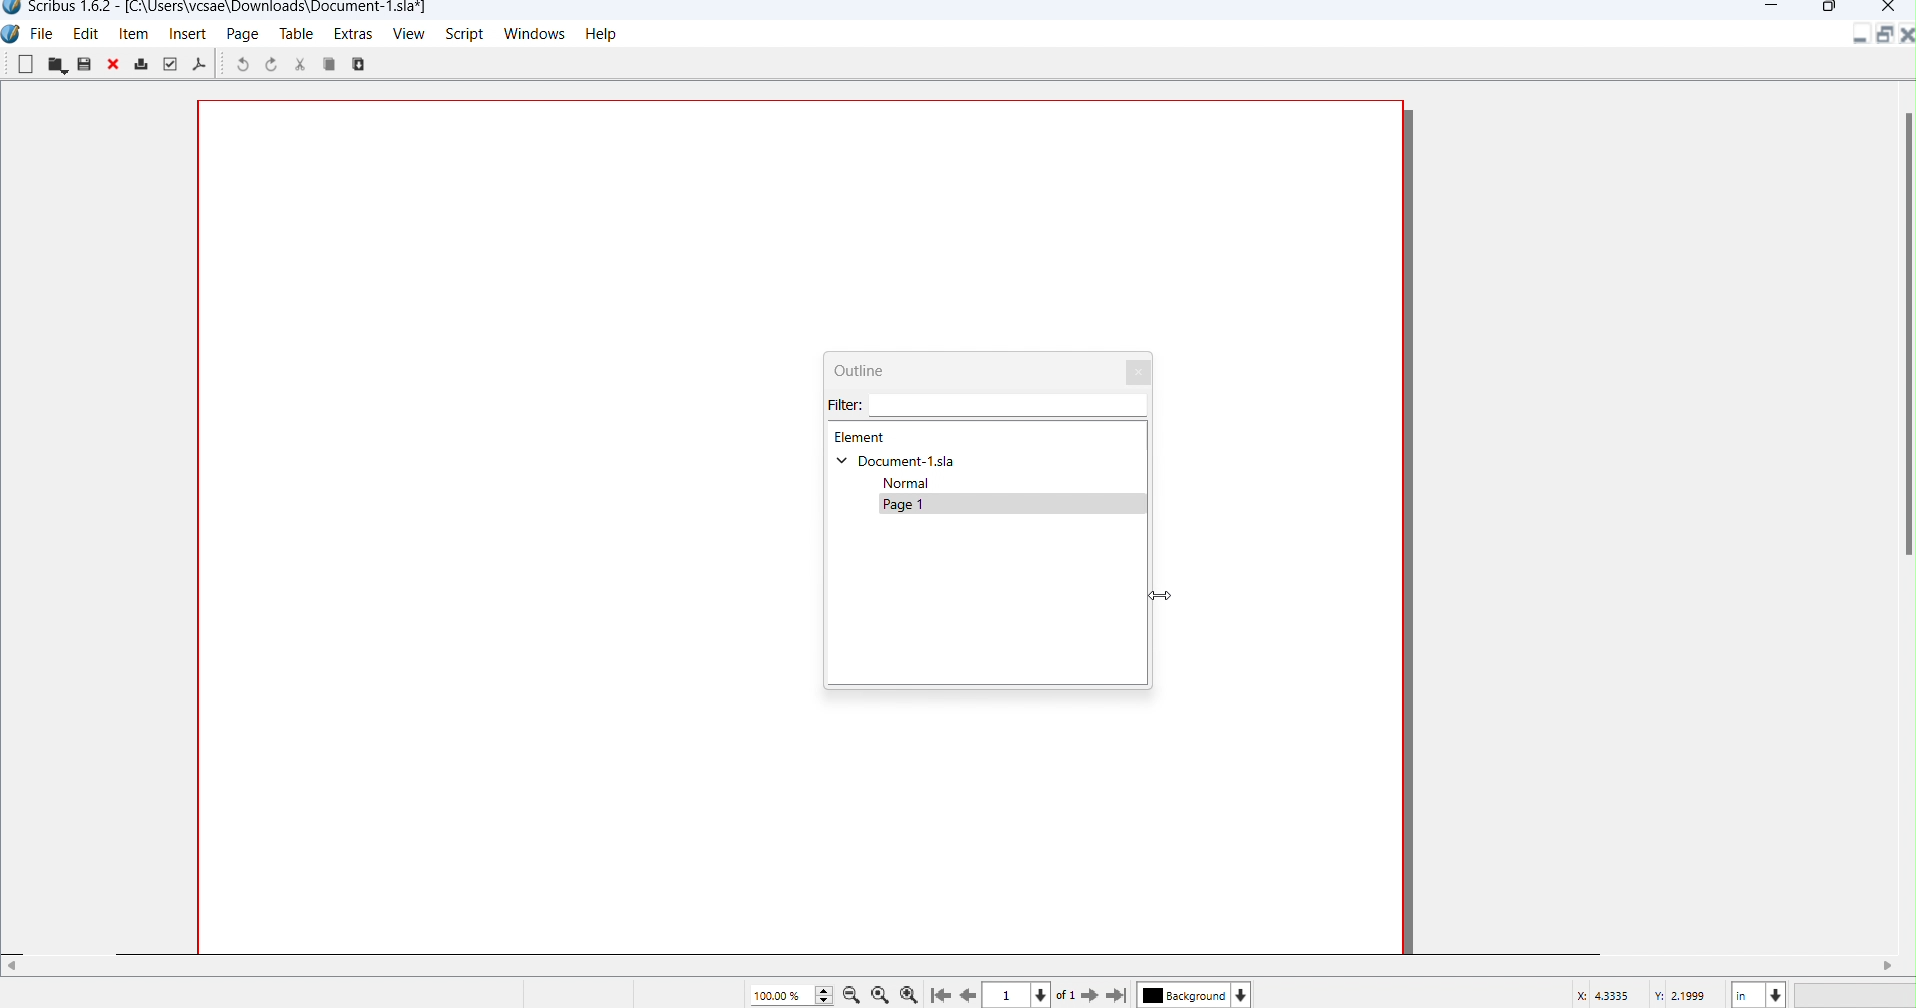 The height and width of the screenshot is (1008, 1916). I want to click on , so click(245, 35).